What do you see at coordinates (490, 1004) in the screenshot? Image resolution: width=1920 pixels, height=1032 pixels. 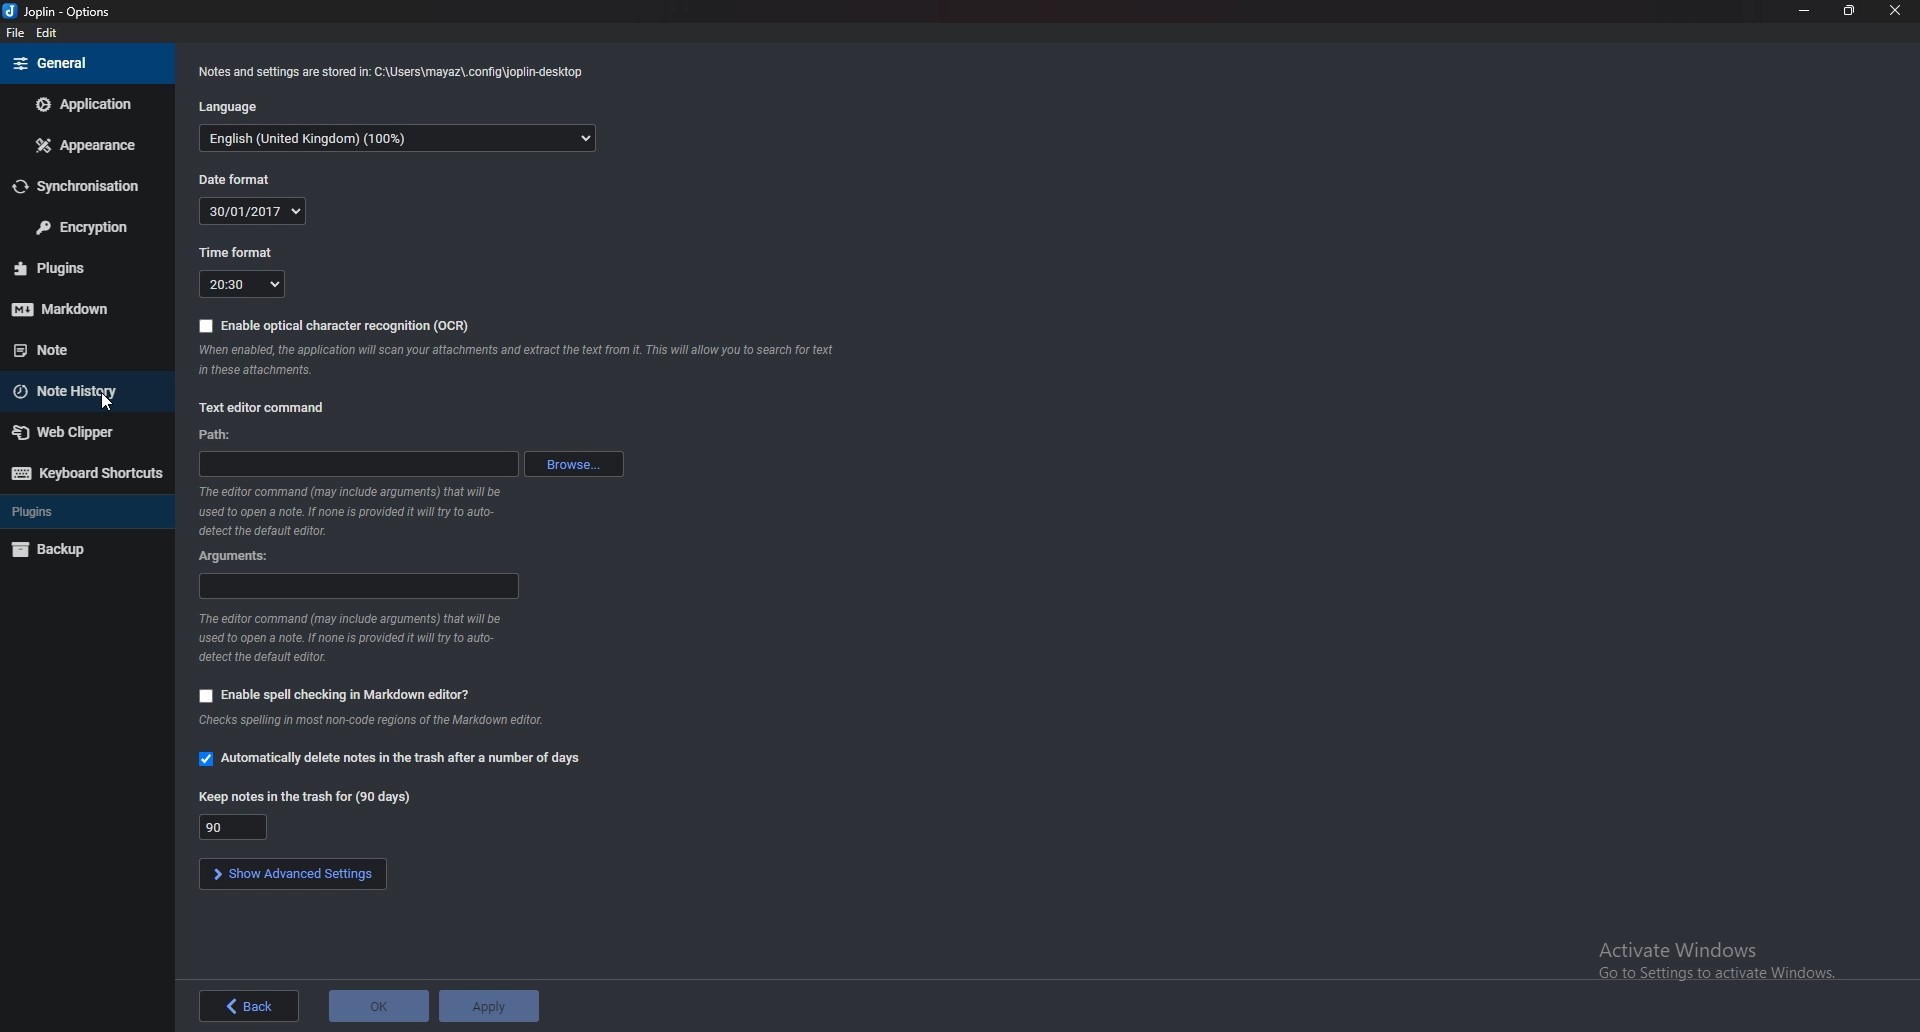 I see `apply` at bounding box center [490, 1004].